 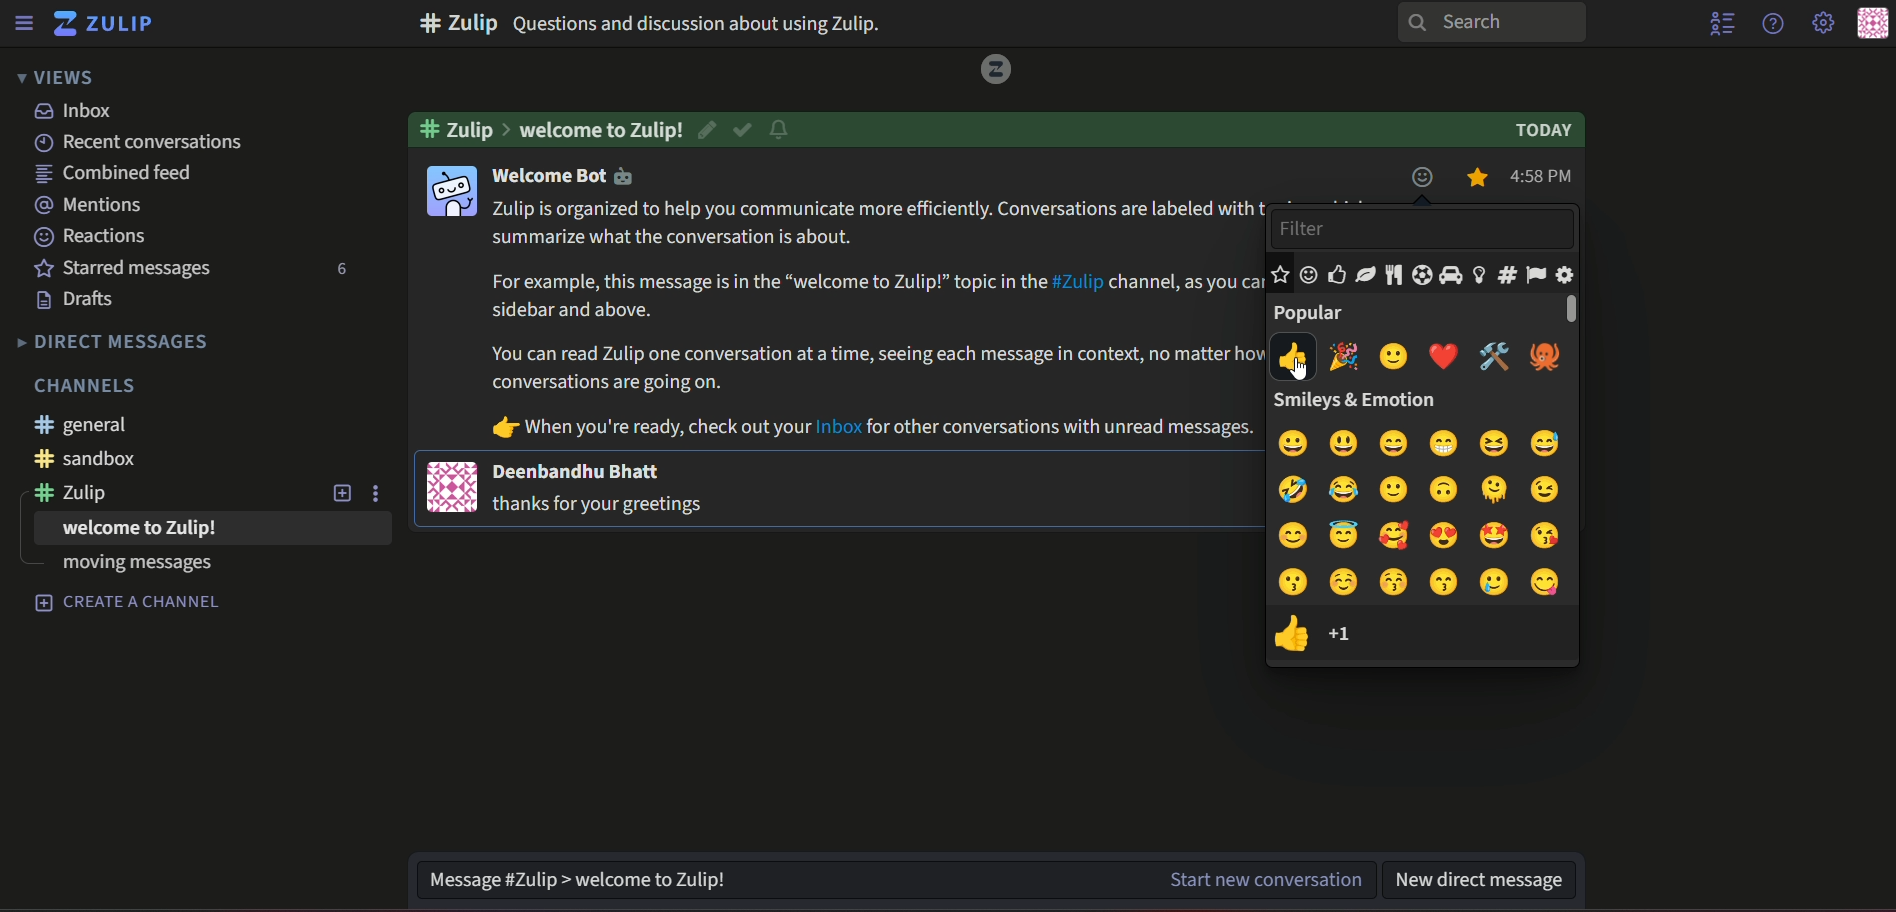 I want to click on New direct message, so click(x=1487, y=877).